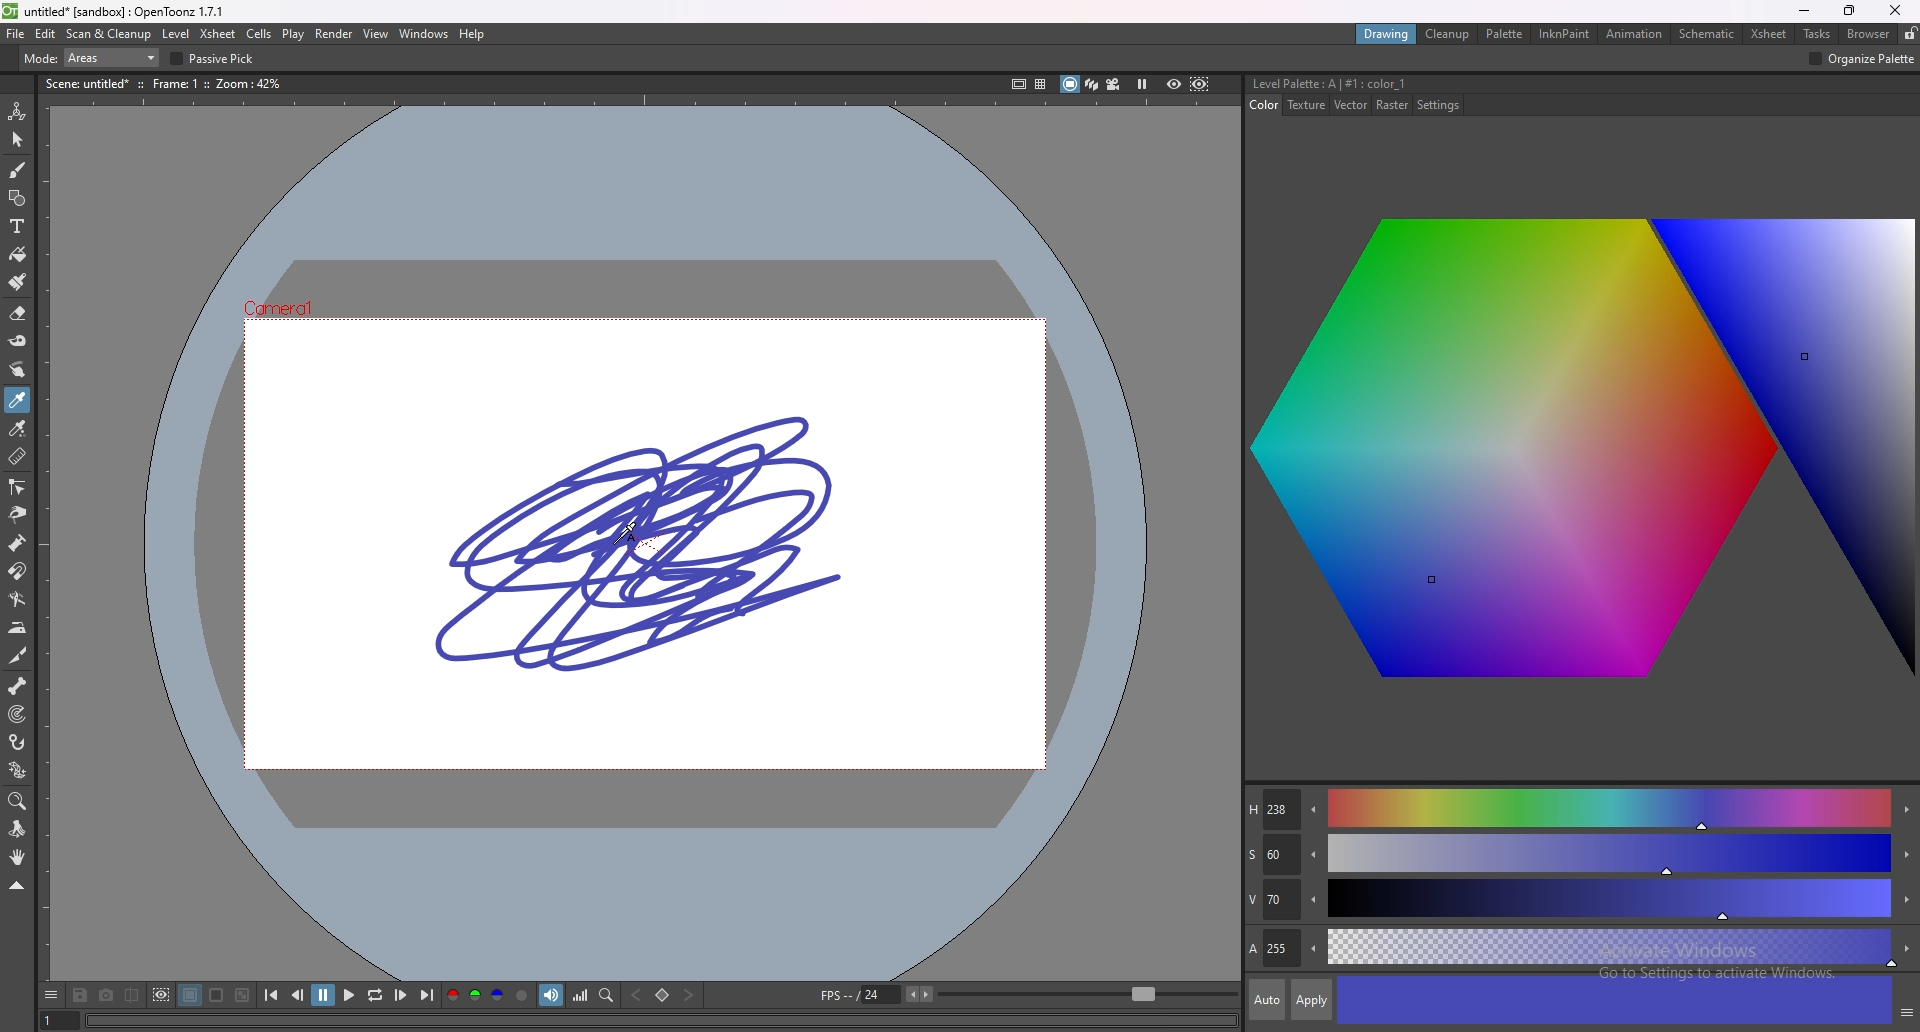 The image size is (1920, 1032). I want to click on play, so click(292, 36).